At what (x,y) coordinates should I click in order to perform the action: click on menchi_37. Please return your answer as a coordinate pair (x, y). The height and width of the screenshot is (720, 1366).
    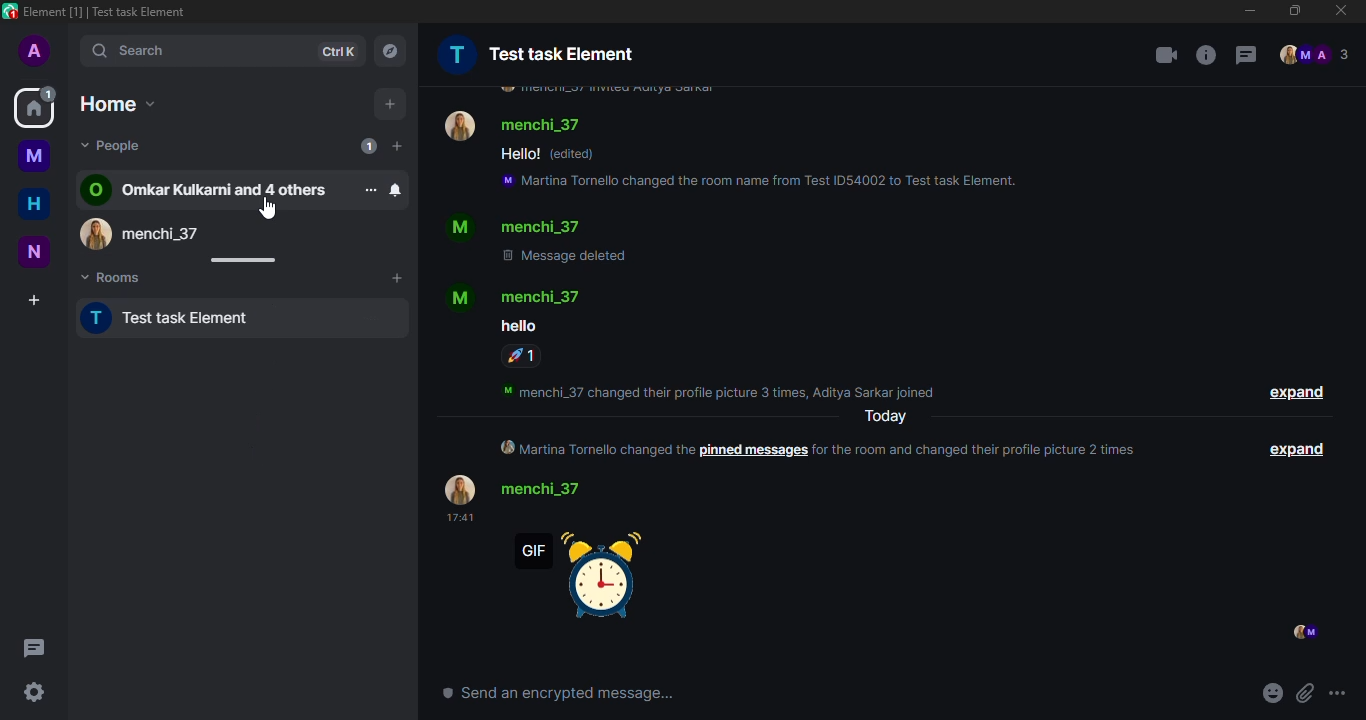
    Looking at the image, I should click on (522, 488).